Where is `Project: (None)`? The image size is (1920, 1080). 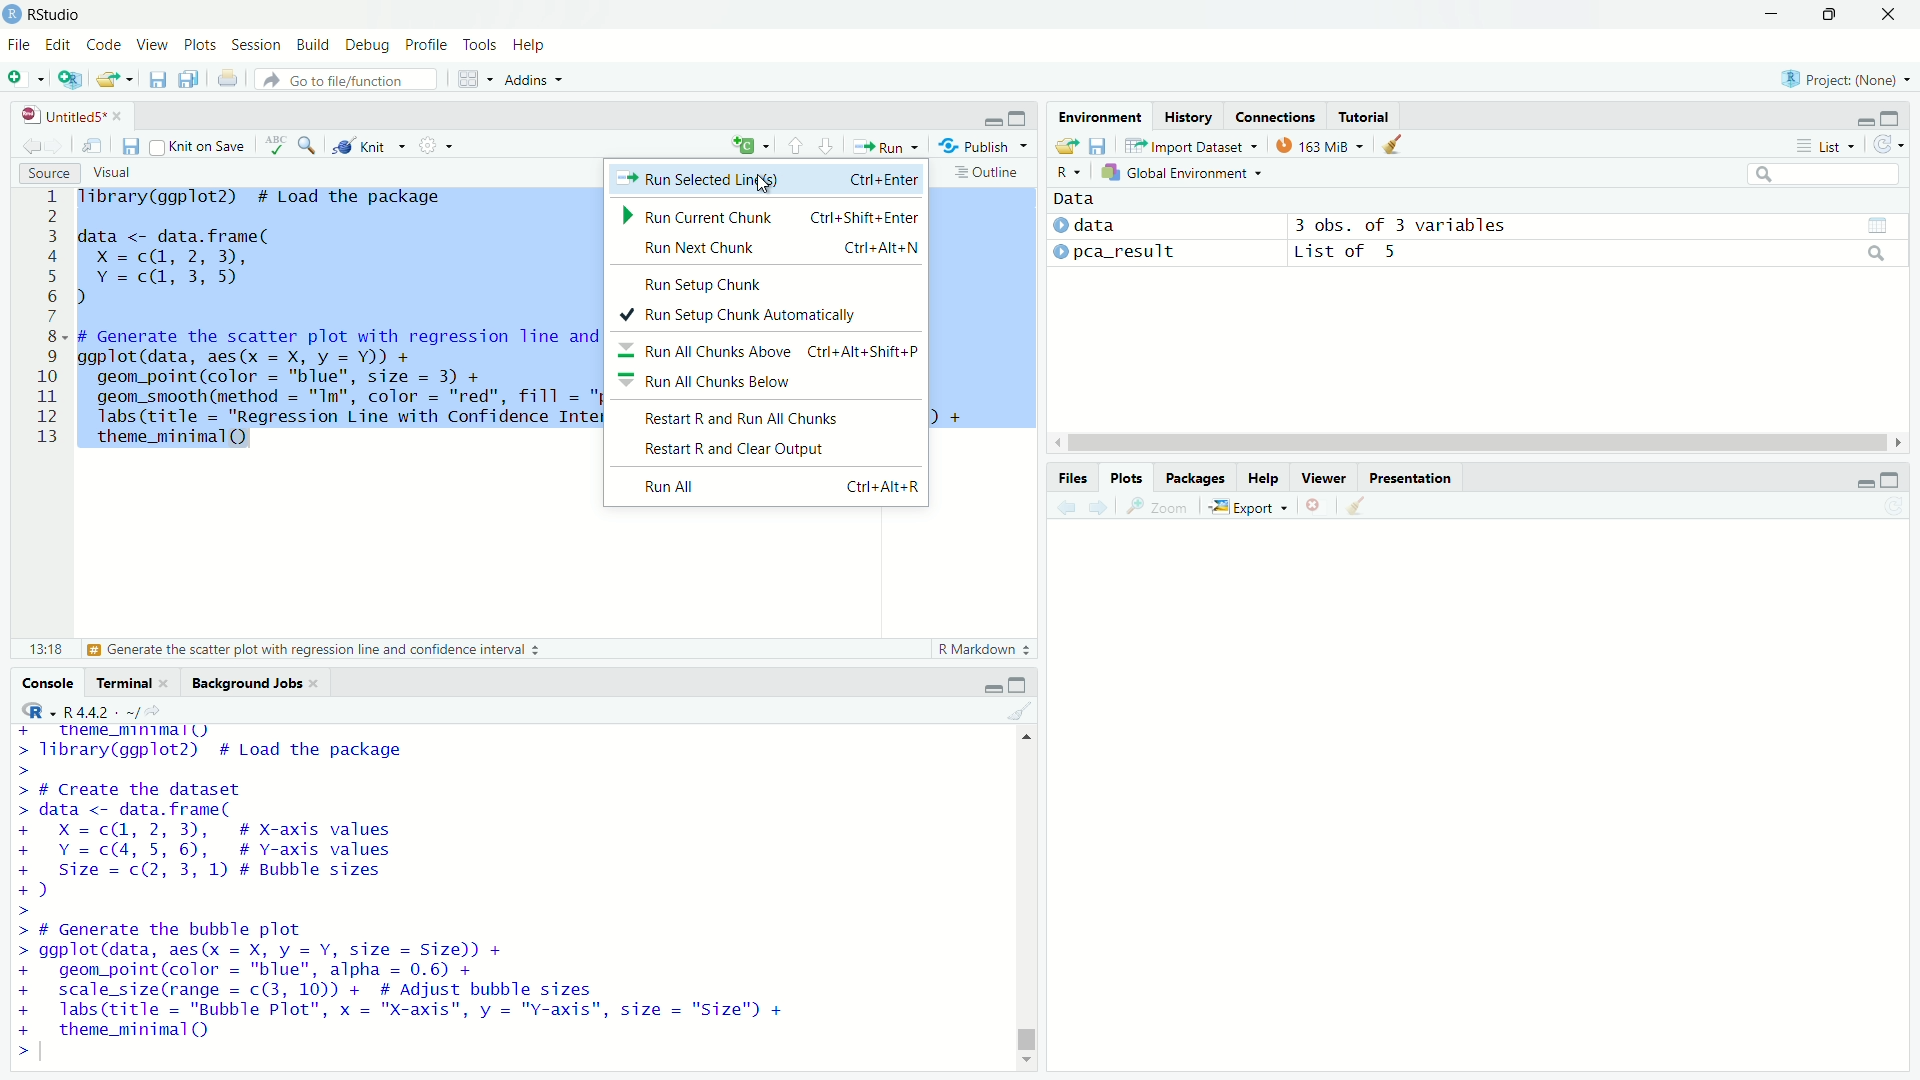
Project: (None) is located at coordinates (1843, 78).